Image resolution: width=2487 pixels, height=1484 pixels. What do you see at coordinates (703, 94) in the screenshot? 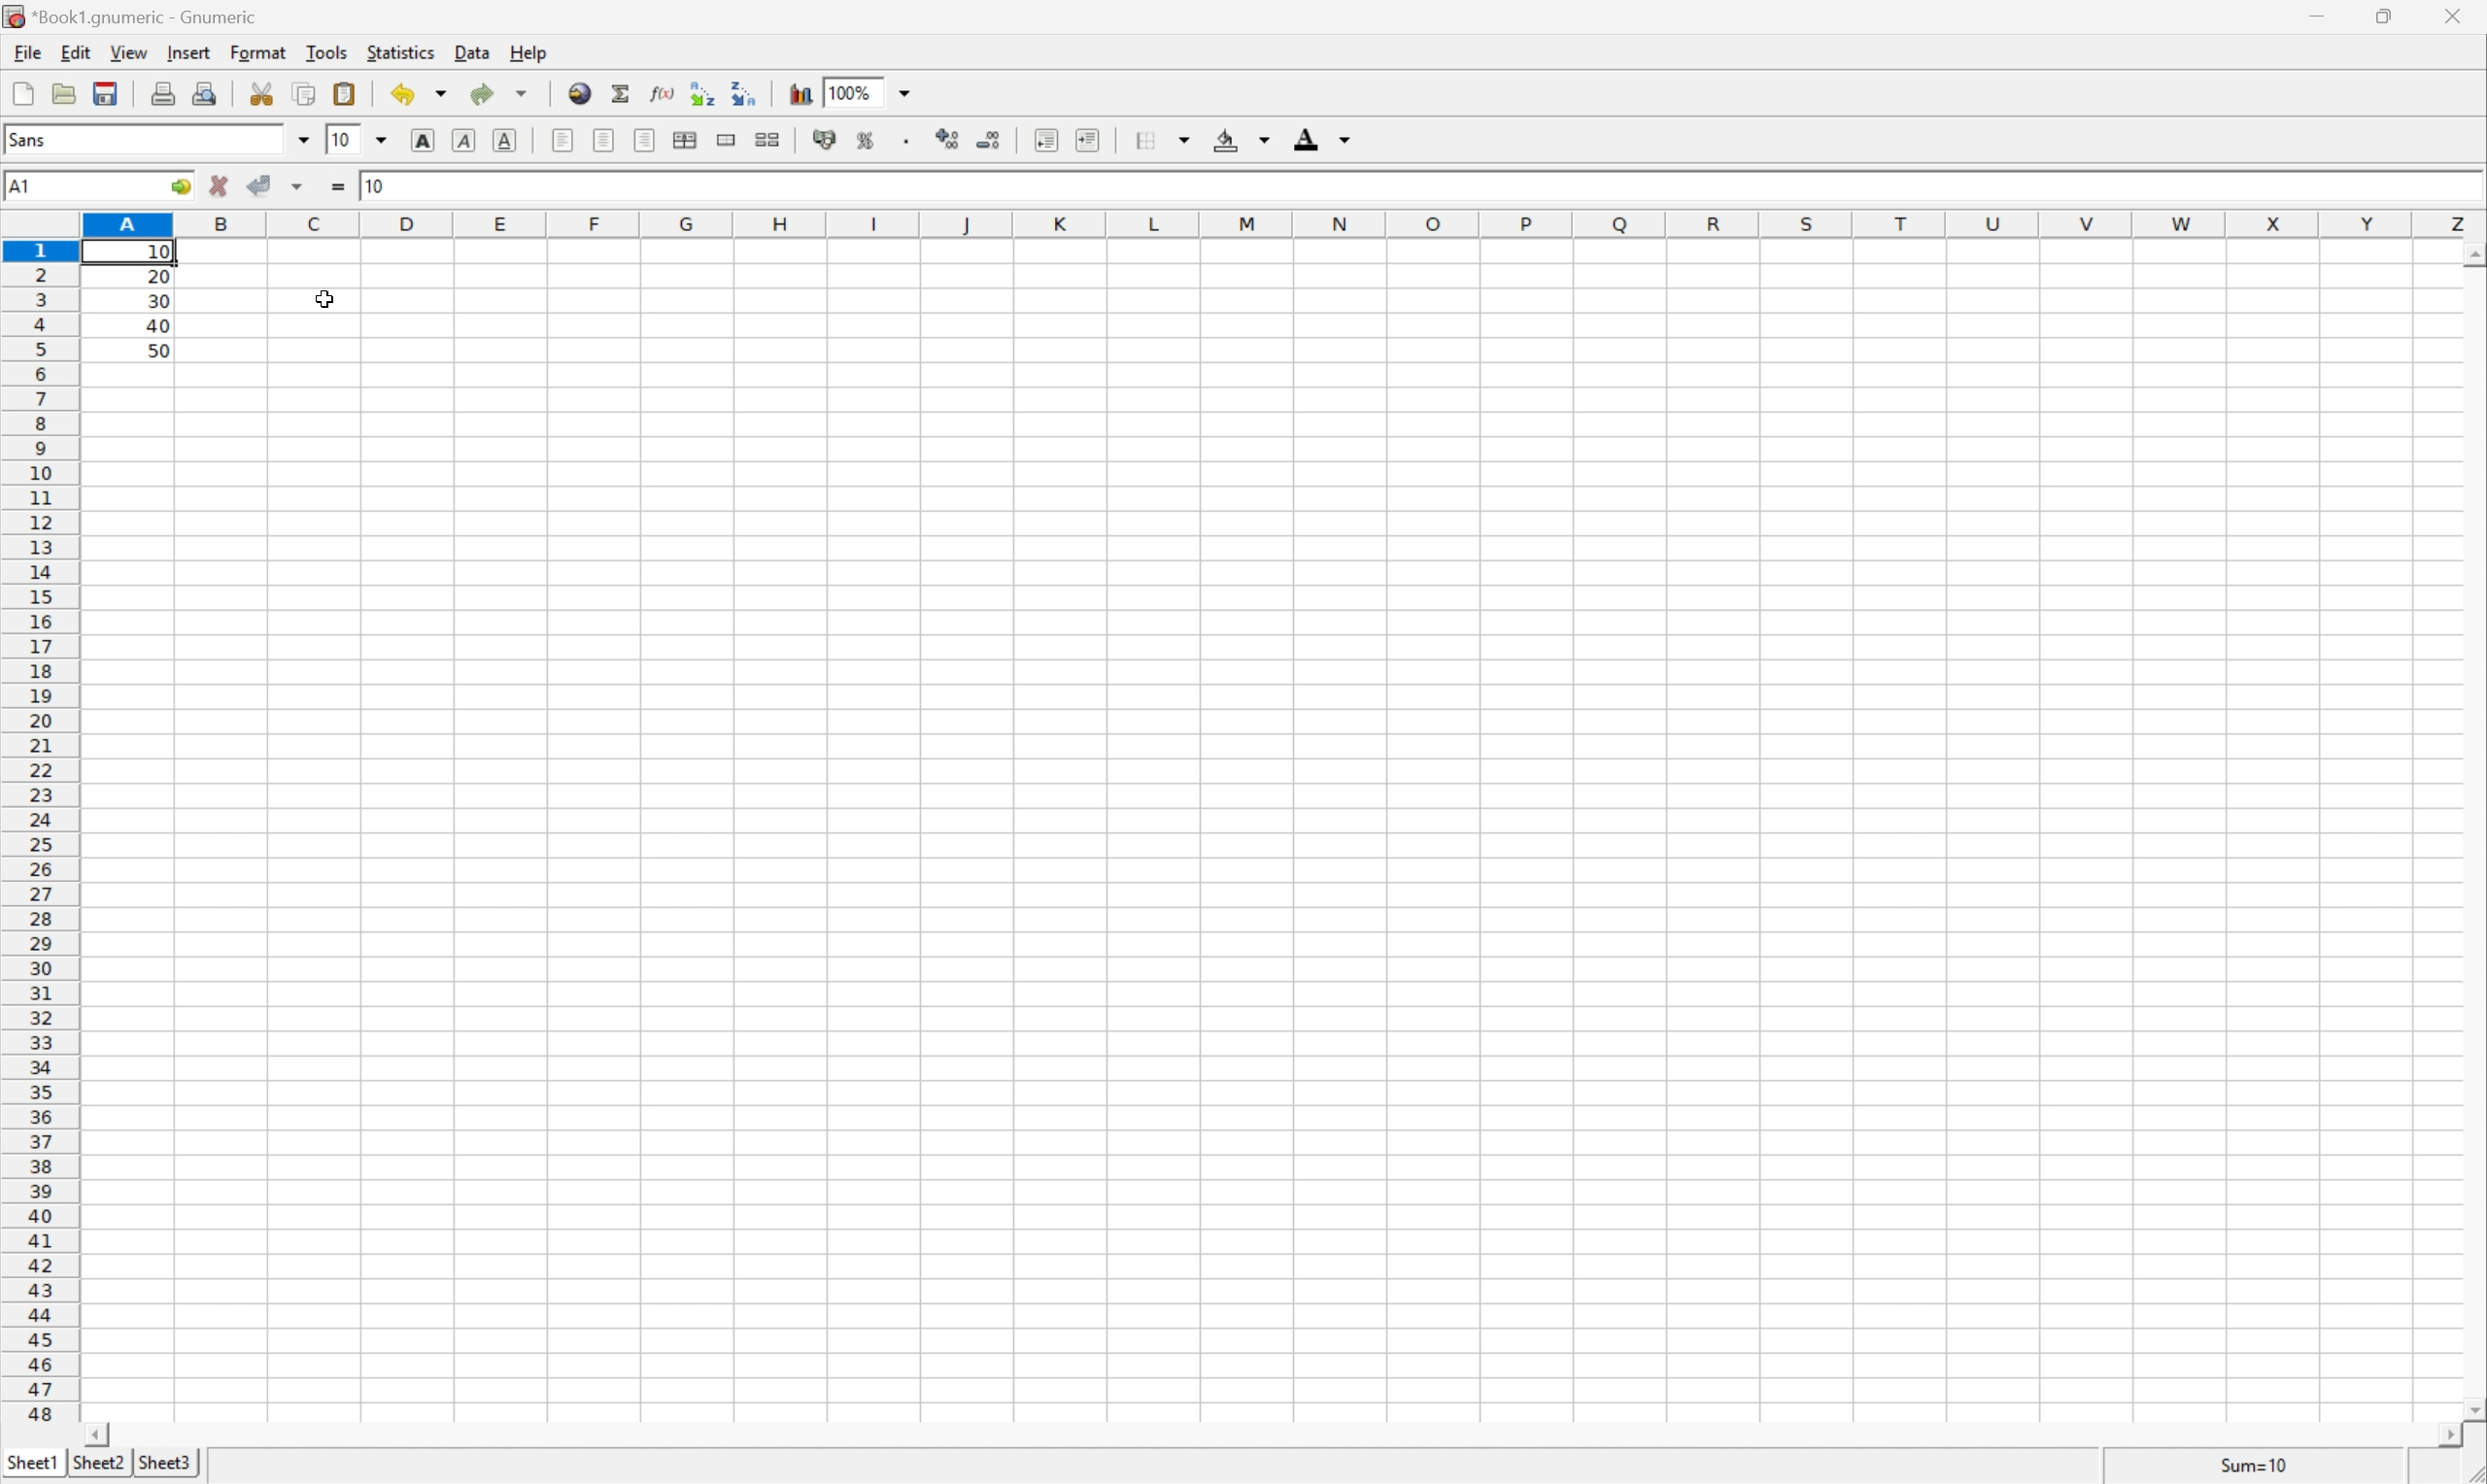
I see `Sort the selected region in ascending order based on the first column selected` at bounding box center [703, 94].